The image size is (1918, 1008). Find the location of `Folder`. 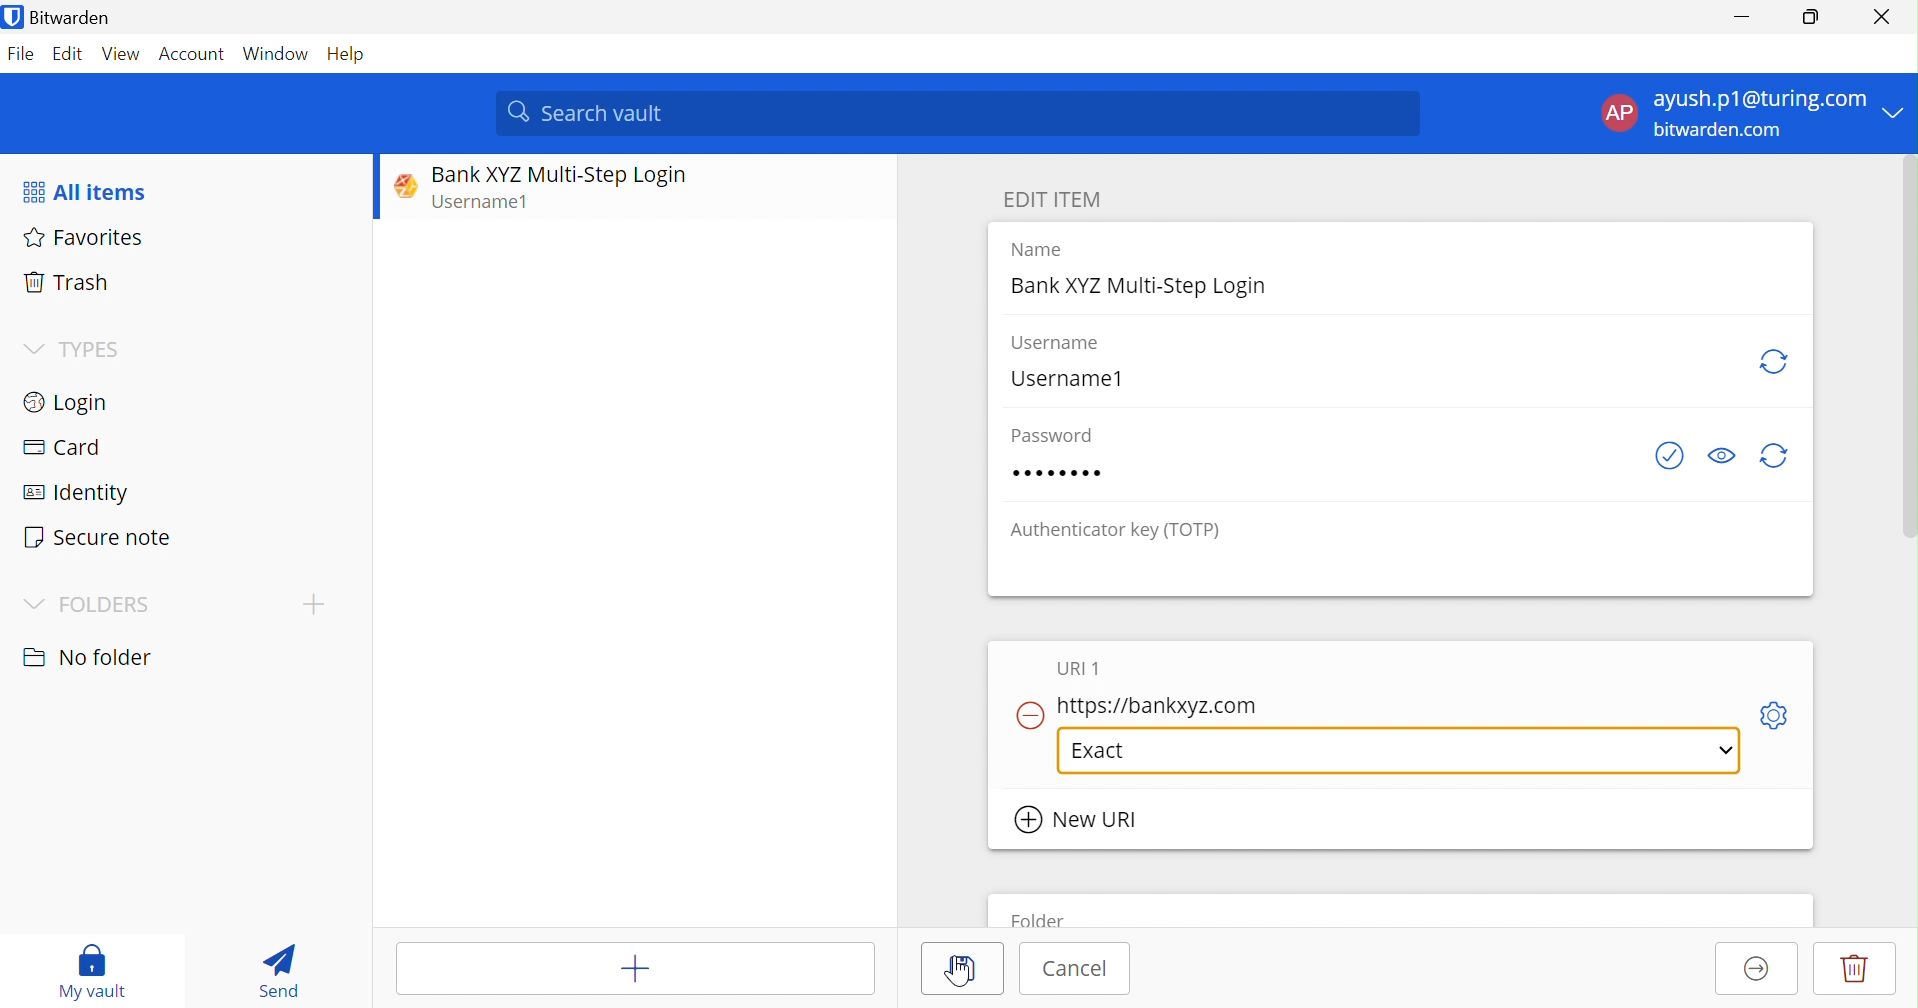

Folder is located at coordinates (1041, 917).